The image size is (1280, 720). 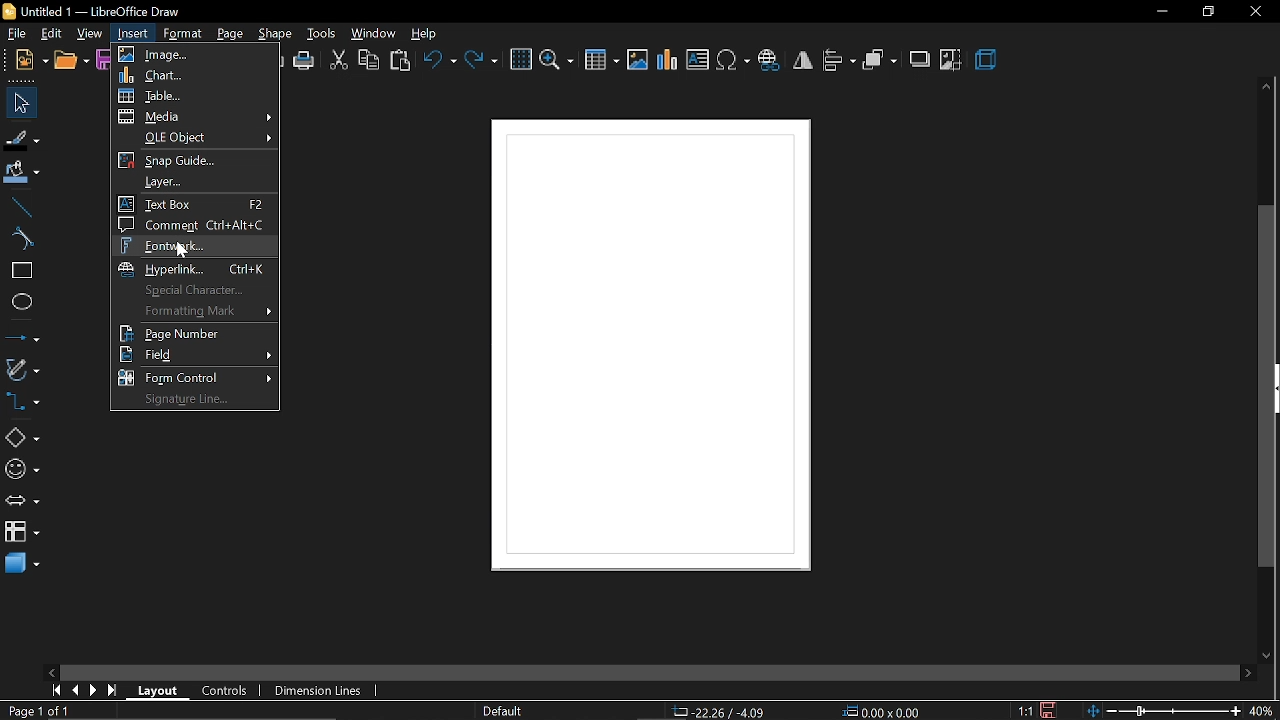 I want to click on shape, so click(x=275, y=35).